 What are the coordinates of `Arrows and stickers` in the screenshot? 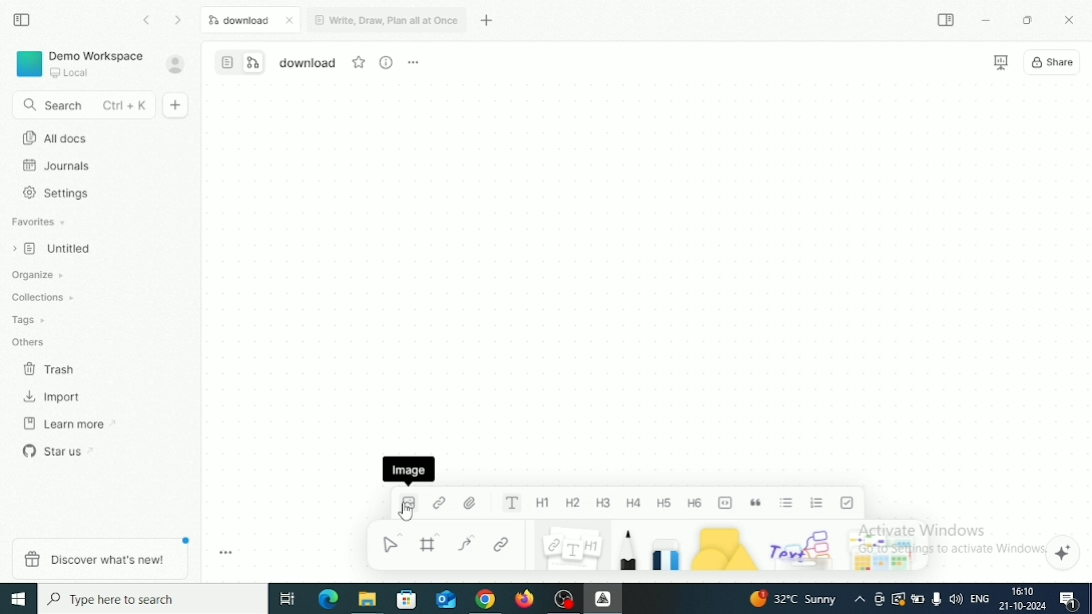 It's located at (885, 549).